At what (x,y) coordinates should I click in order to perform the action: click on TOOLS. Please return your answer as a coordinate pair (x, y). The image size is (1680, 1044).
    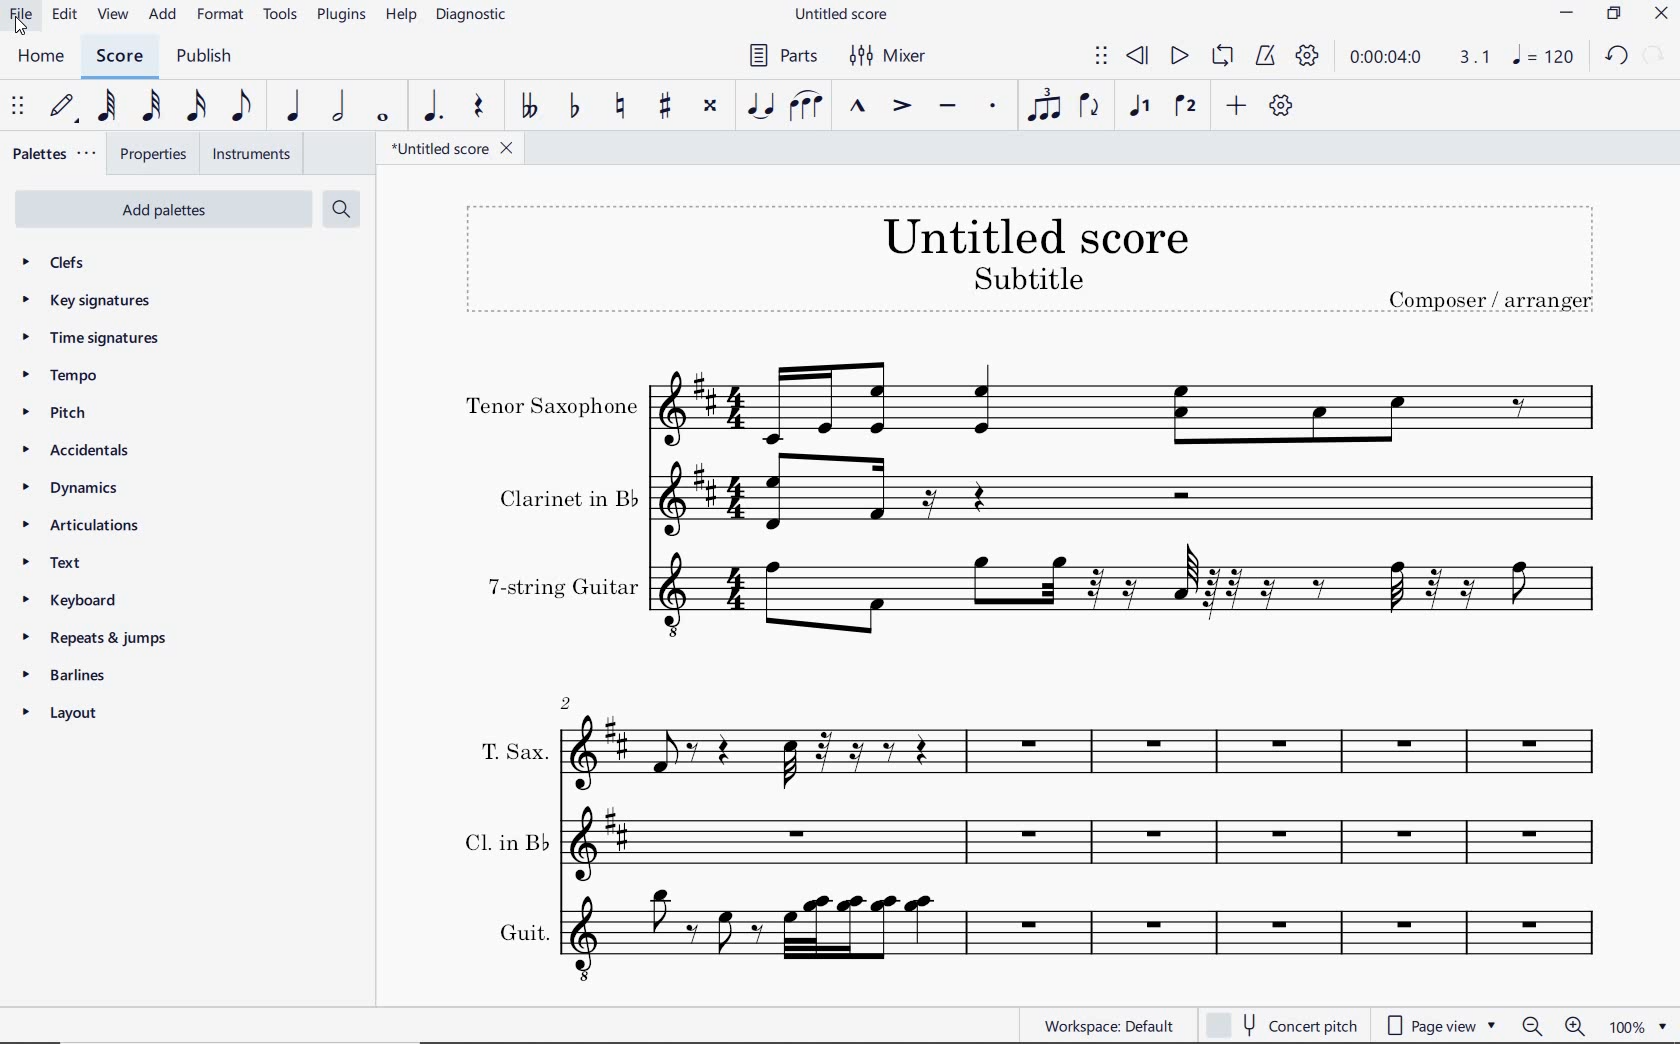
    Looking at the image, I should click on (281, 16).